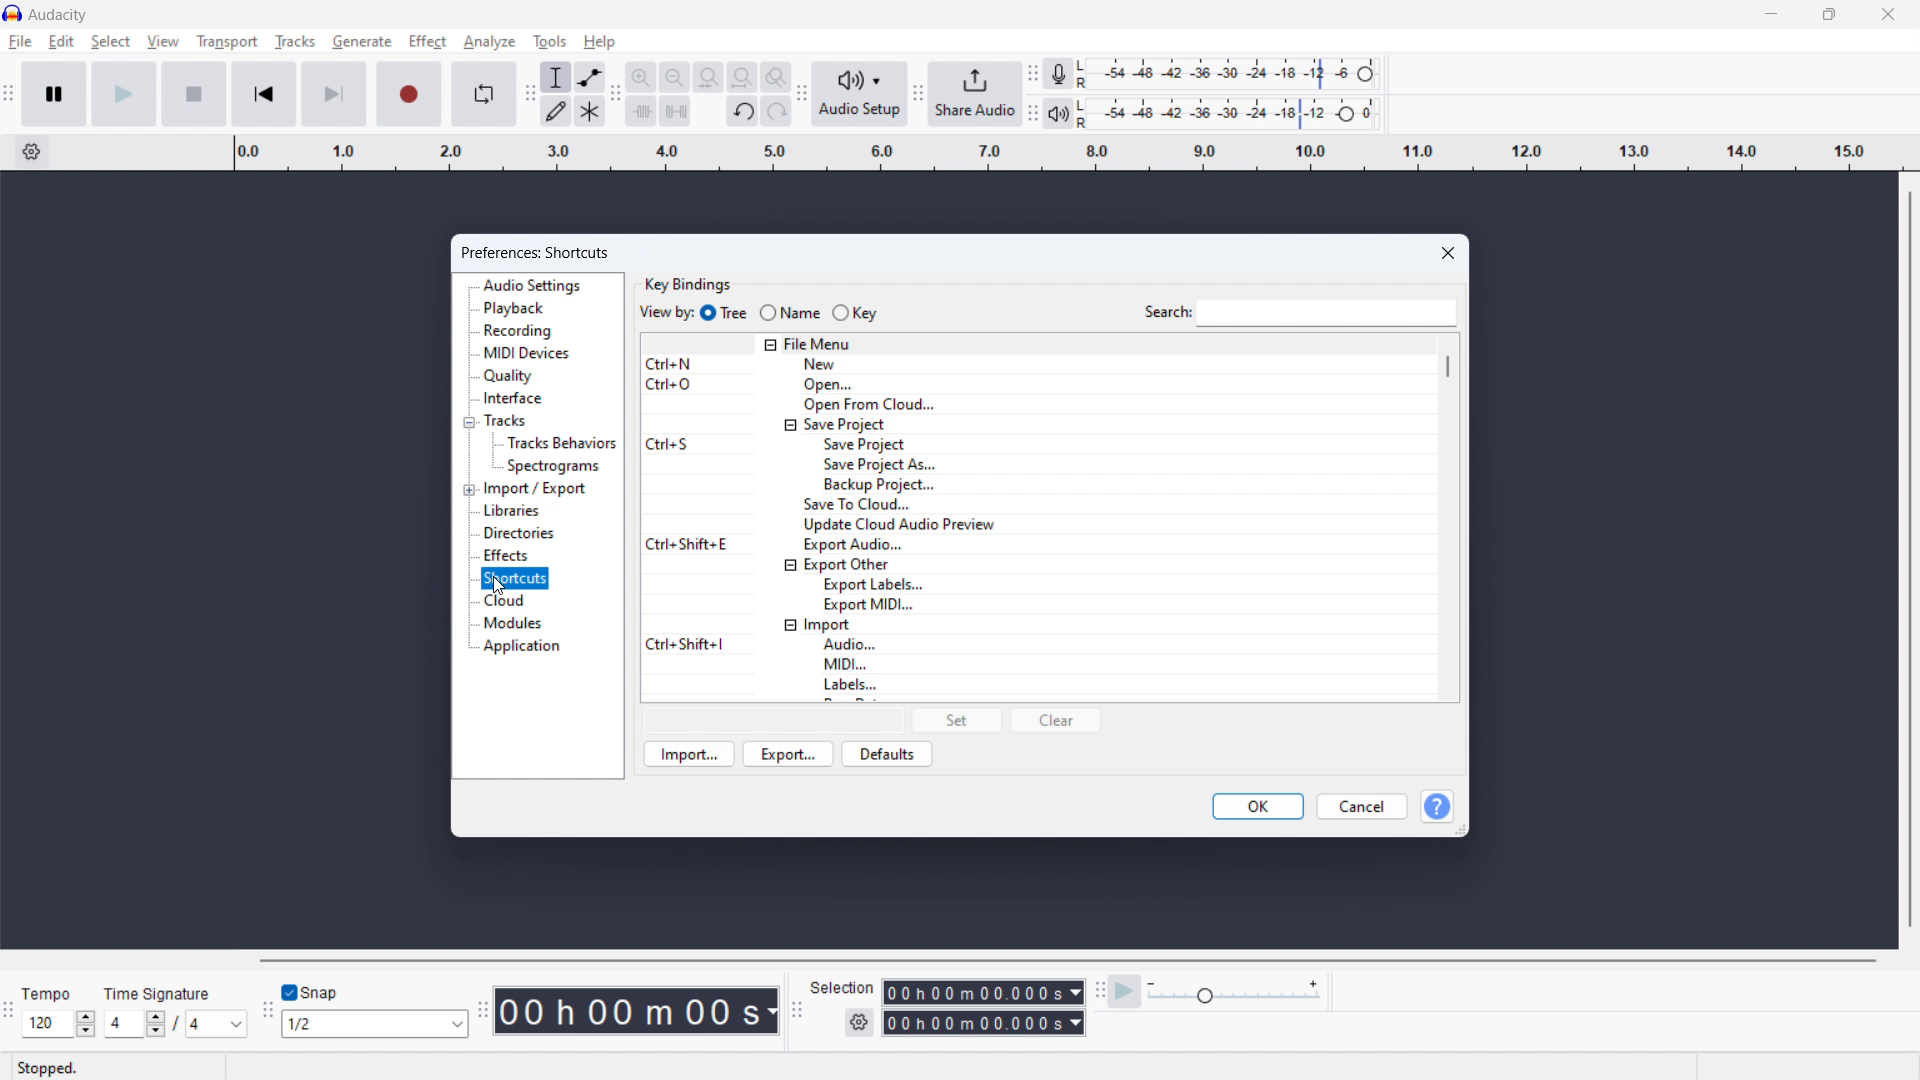  Describe the element at coordinates (517, 308) in the screenshot. I see `playback` at that location.